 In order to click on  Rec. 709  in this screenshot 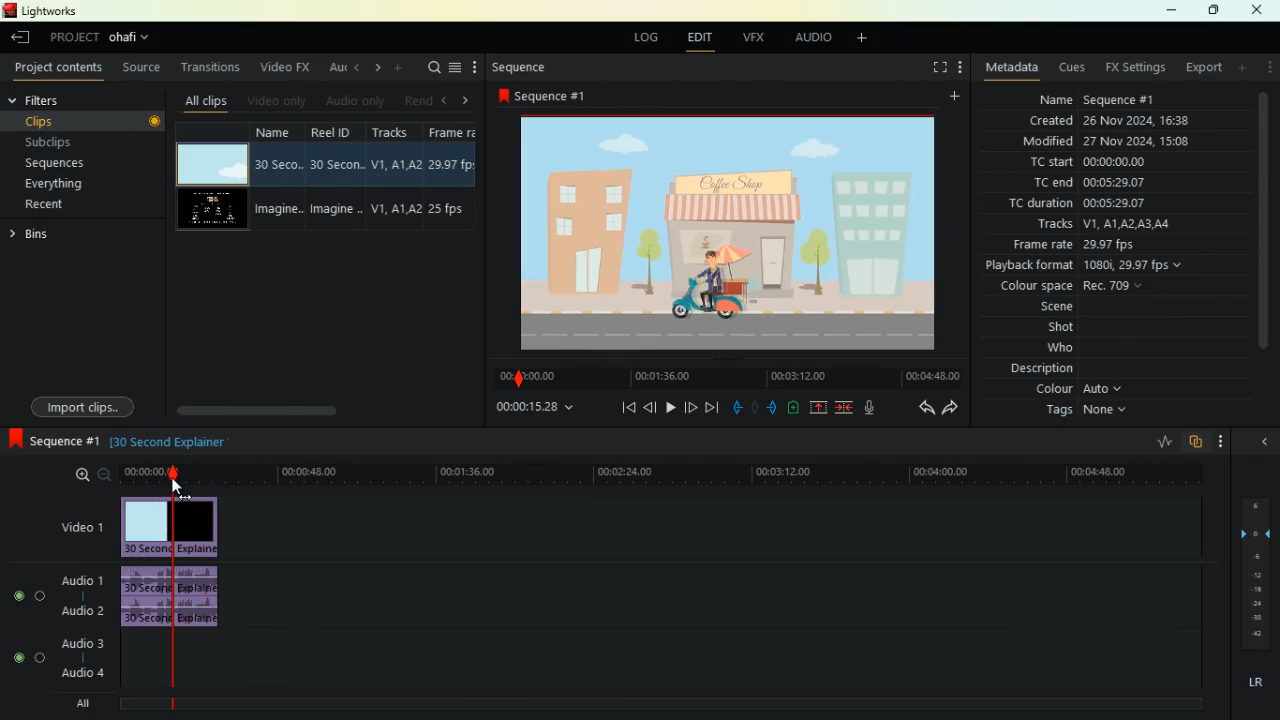, I will do `click(1116, 285)`.